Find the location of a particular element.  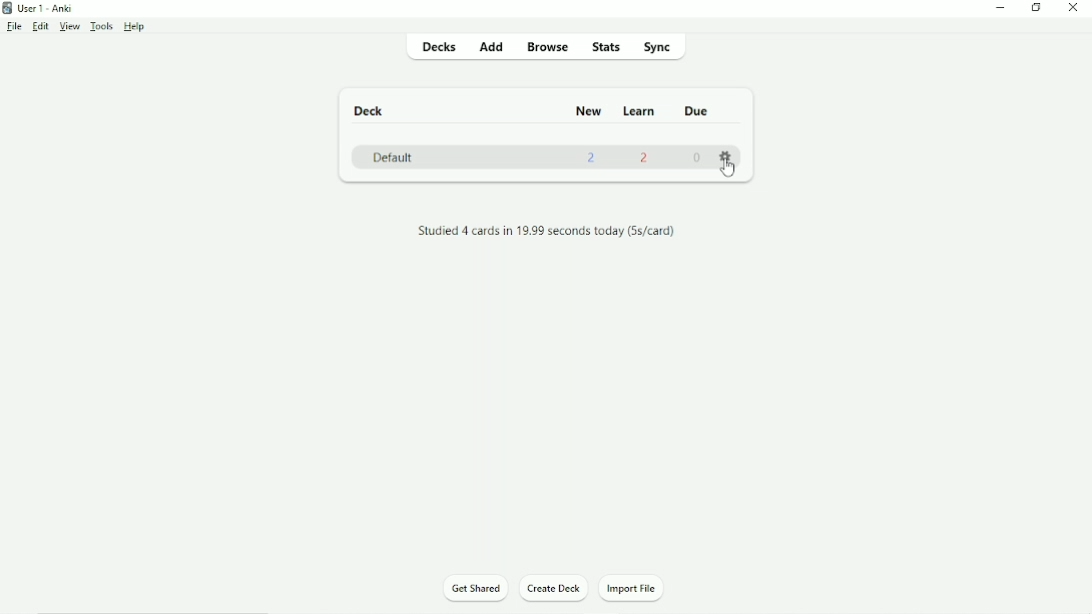

Create Deck is located at coordinates (554, 589).